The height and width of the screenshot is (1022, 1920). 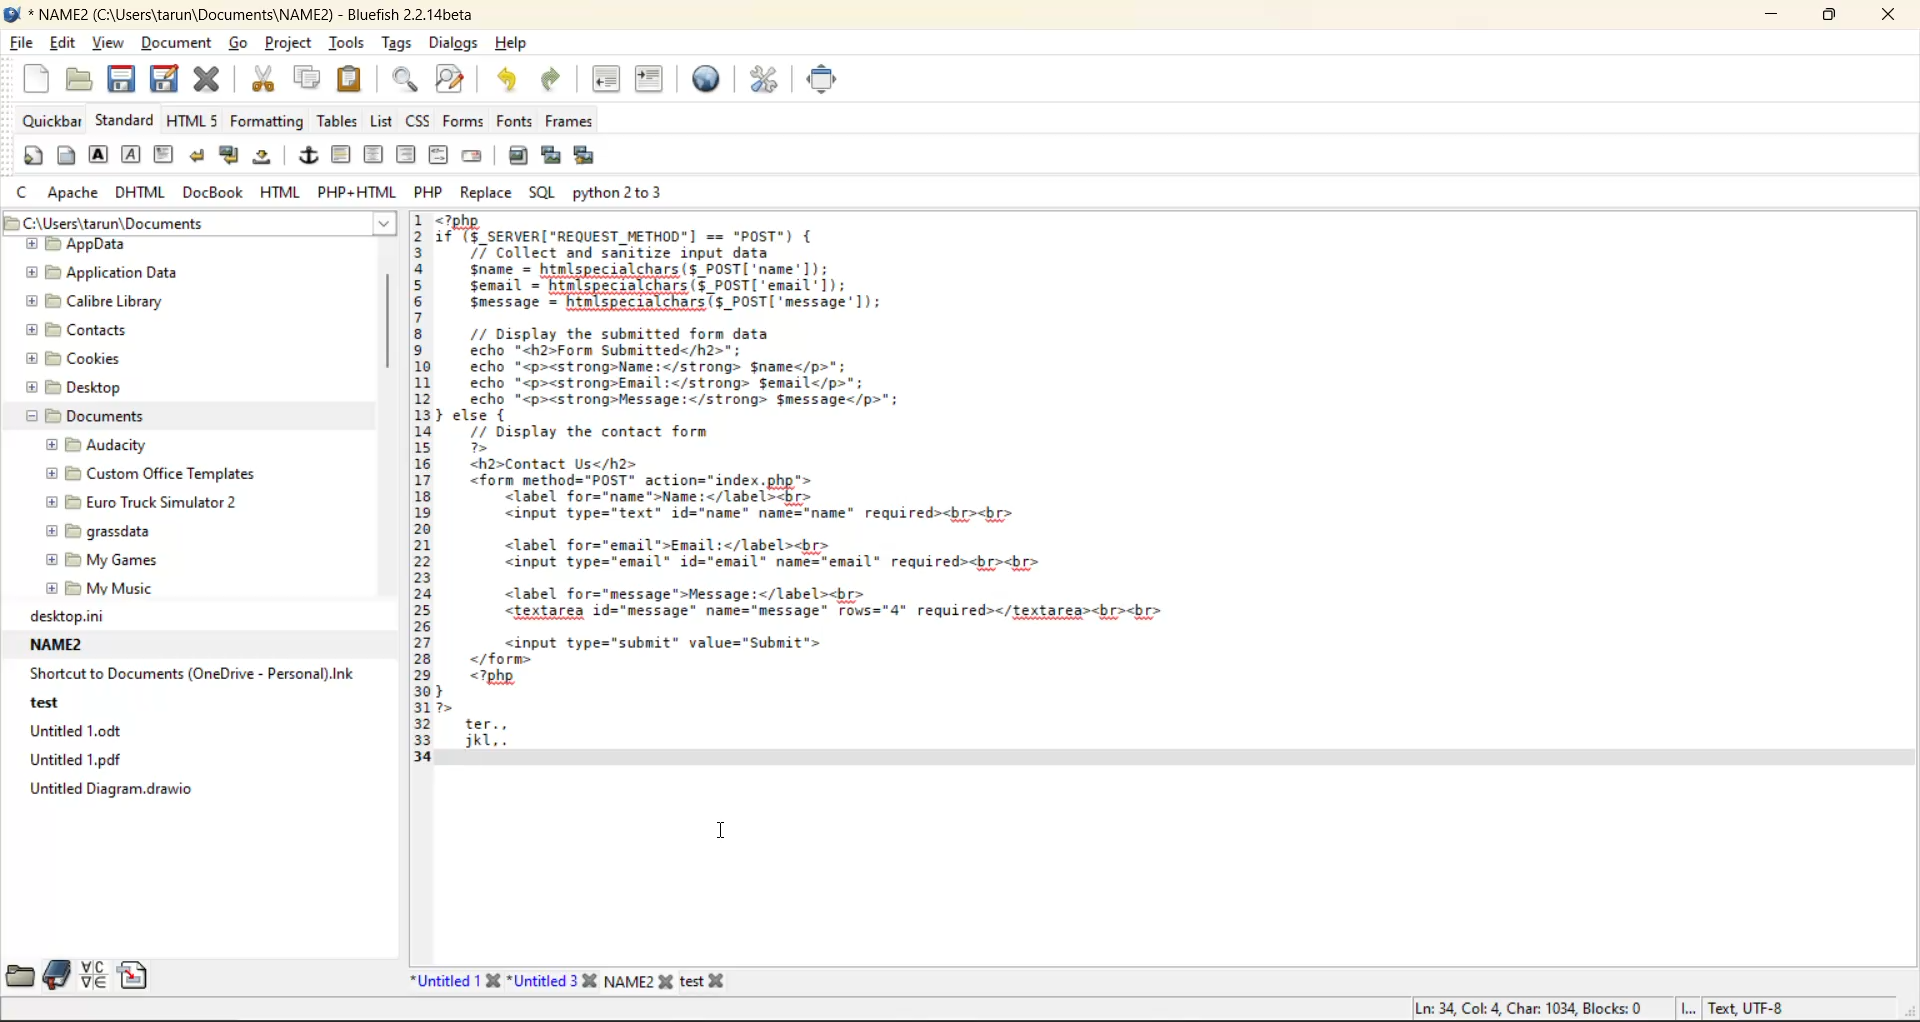 I want to click on find, so click(x=405, y=80).